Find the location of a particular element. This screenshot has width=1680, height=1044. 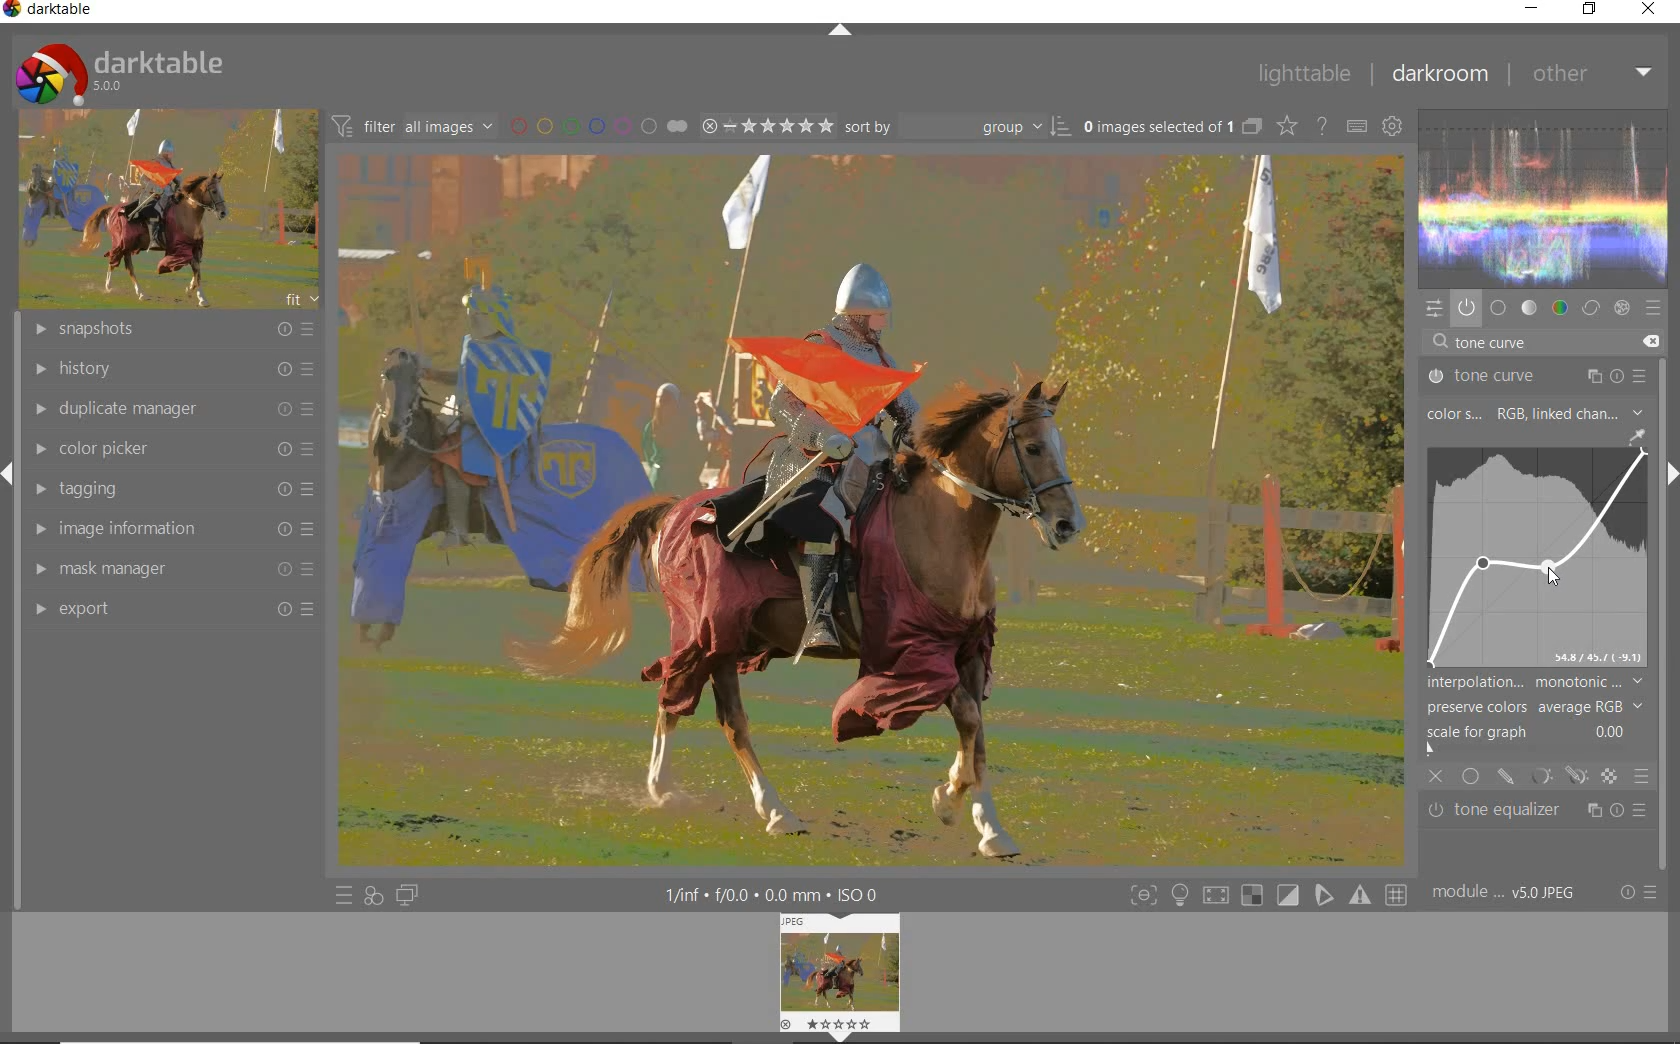

minimize is located at coordinates (1535, 8).